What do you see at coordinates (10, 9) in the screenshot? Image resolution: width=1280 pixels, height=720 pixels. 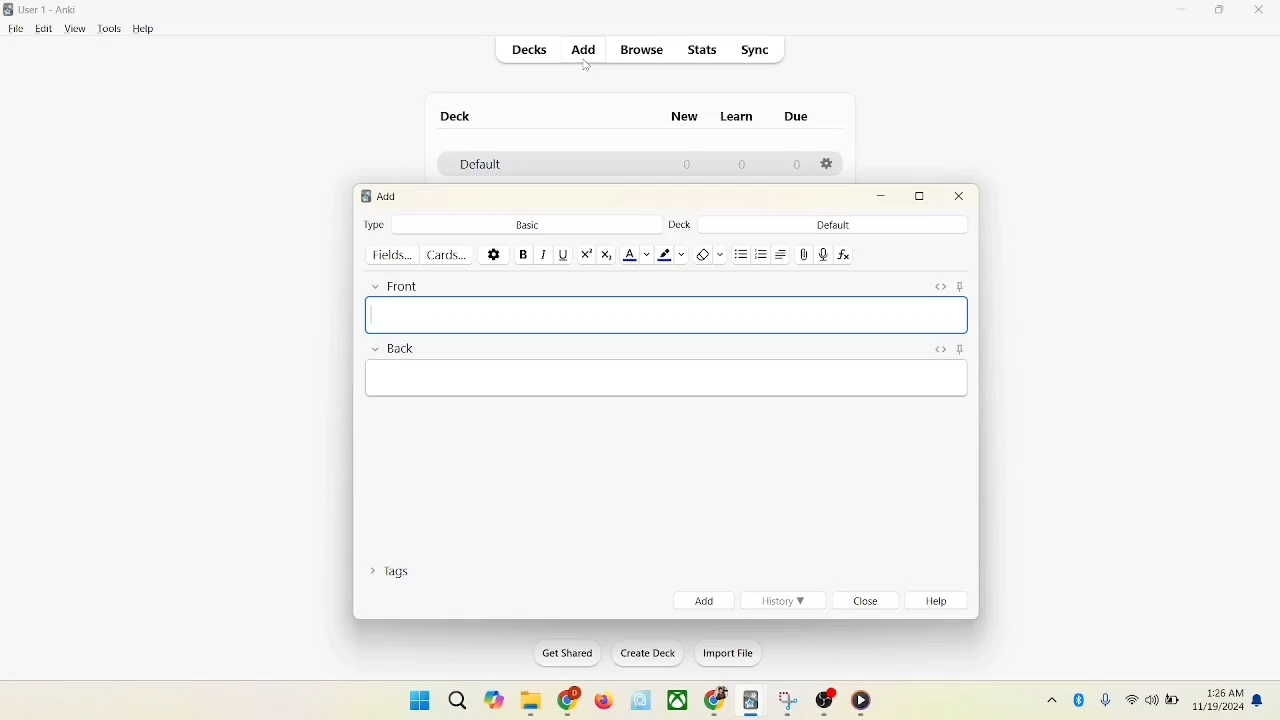 I see `logo` at bounding box center [10, 9].